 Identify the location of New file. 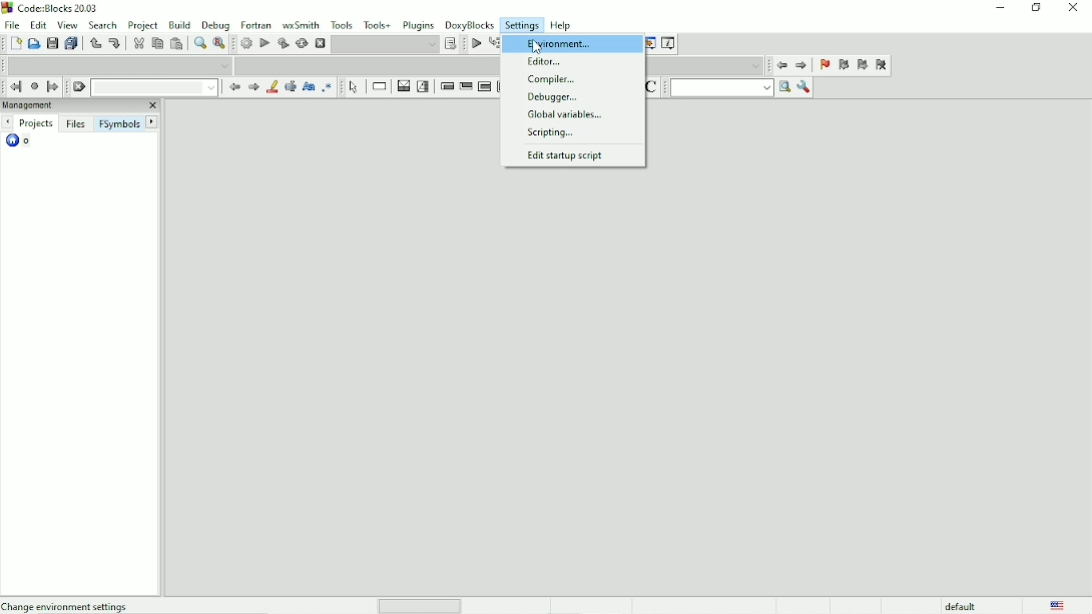
(14, 43).